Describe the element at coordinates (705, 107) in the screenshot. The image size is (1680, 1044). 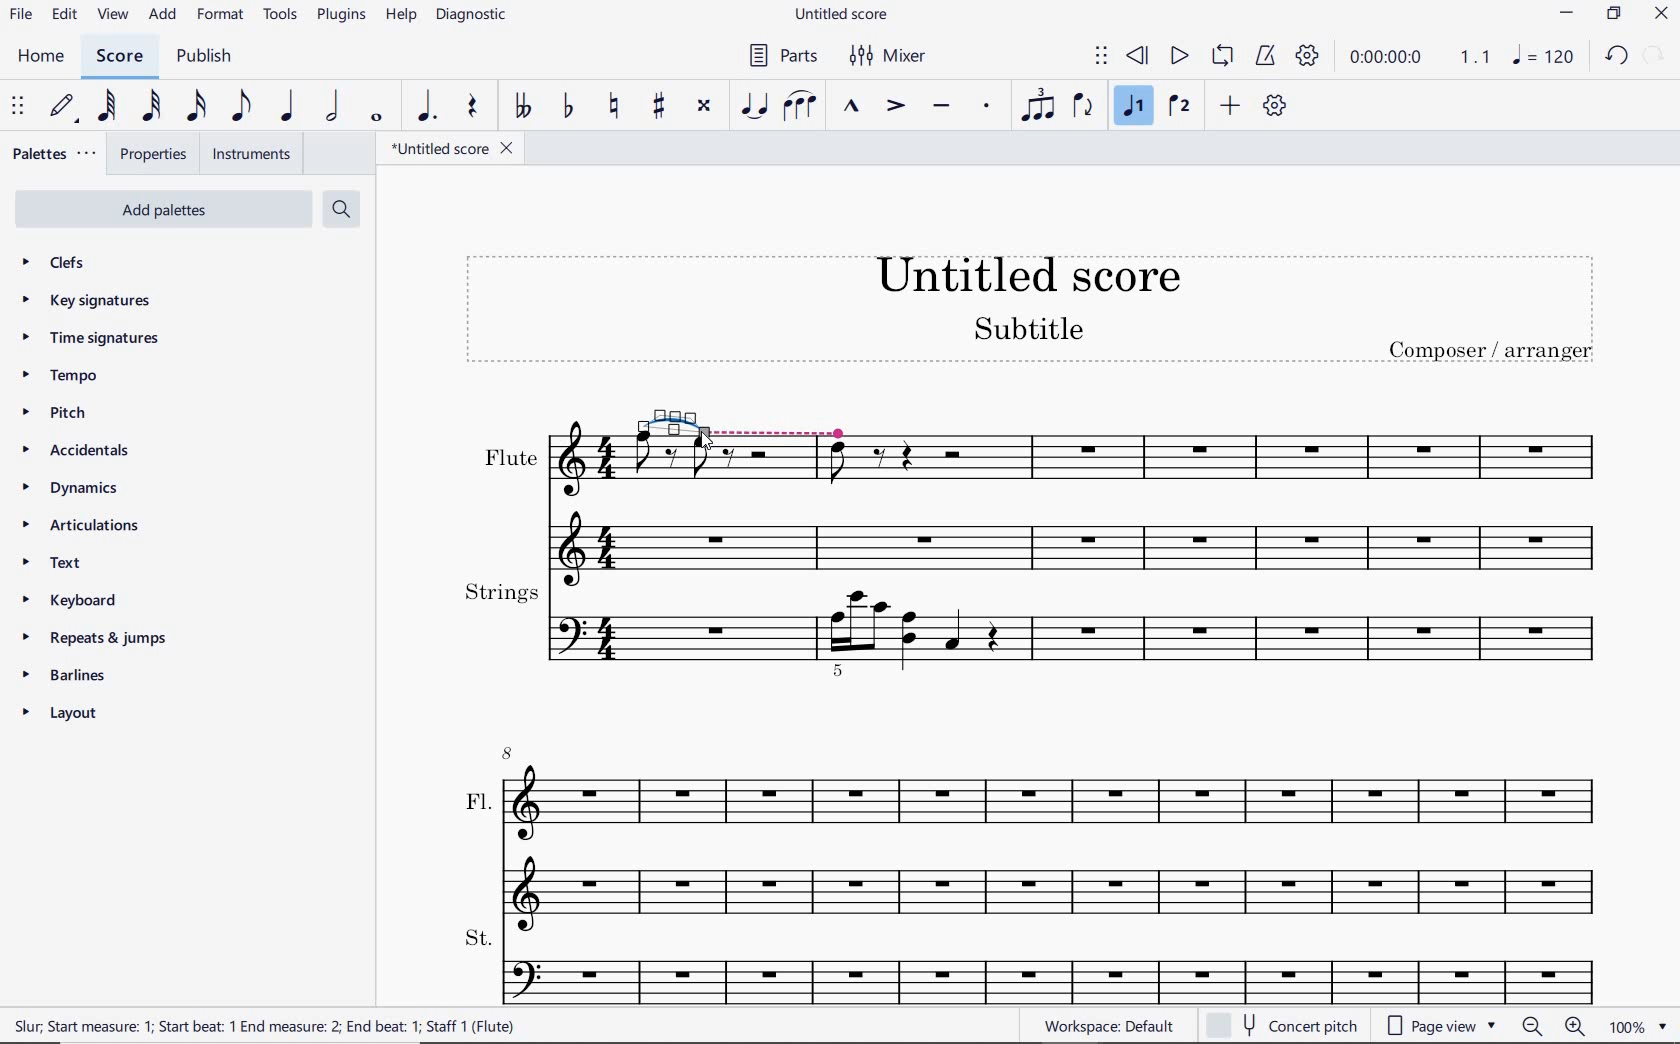
I see `TOGGLE DOUBLE-SHARP` at that location.